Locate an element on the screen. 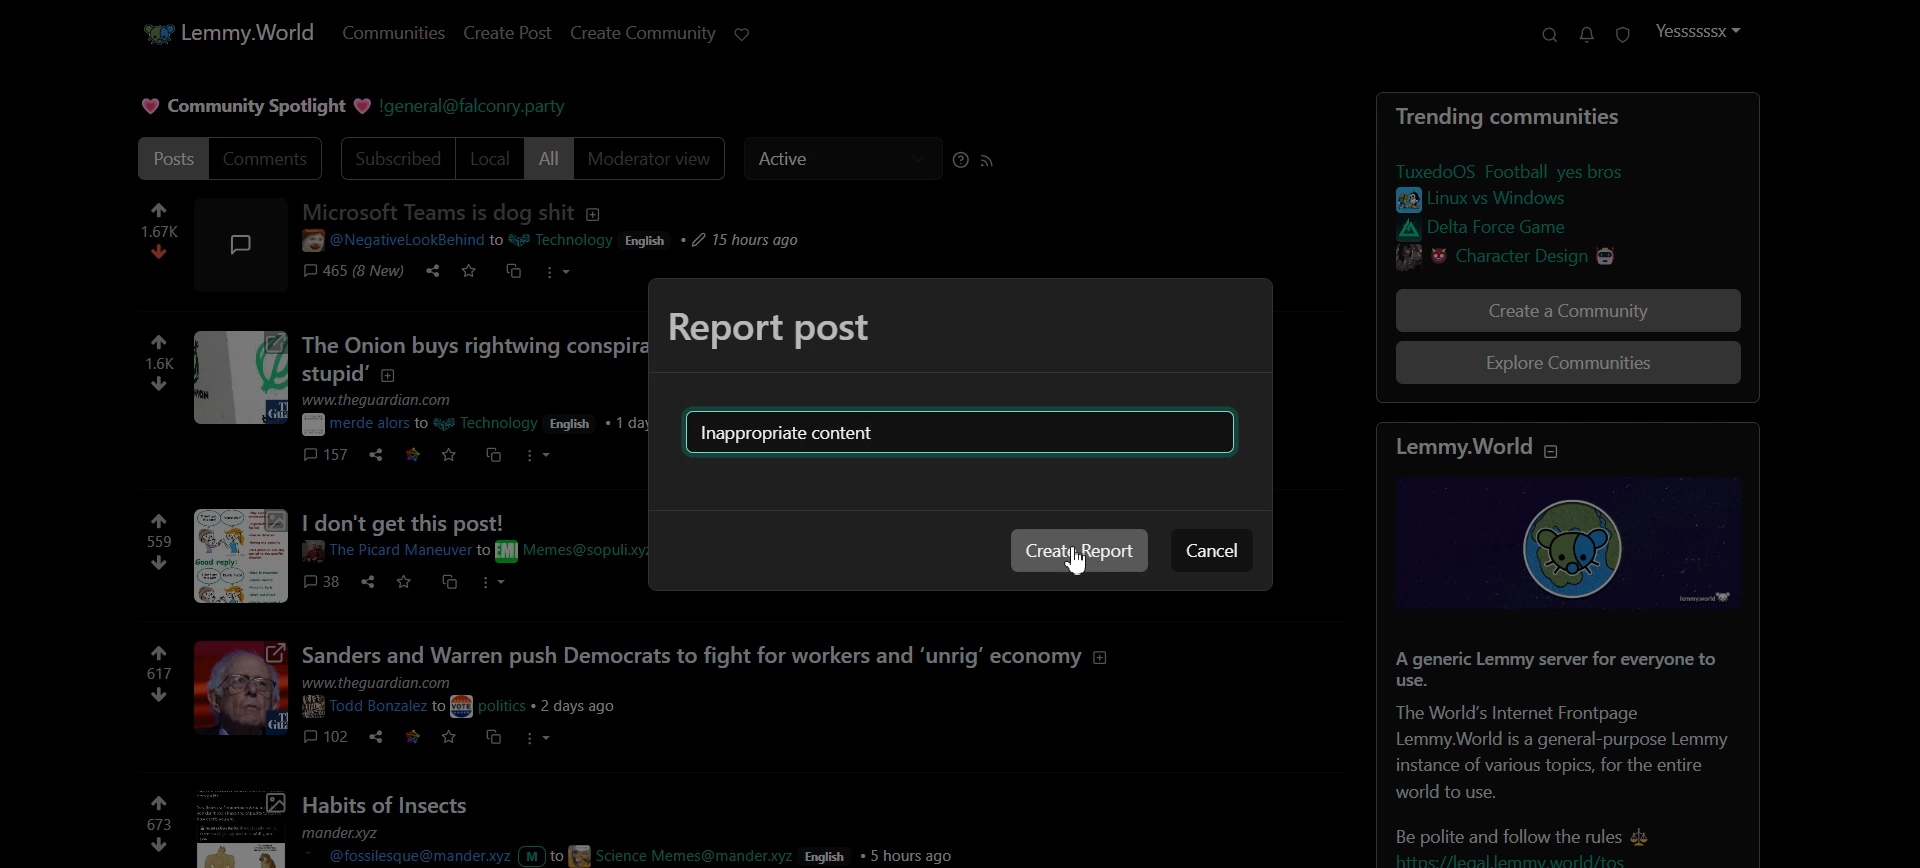  posts is located at coordinates (474, 386).